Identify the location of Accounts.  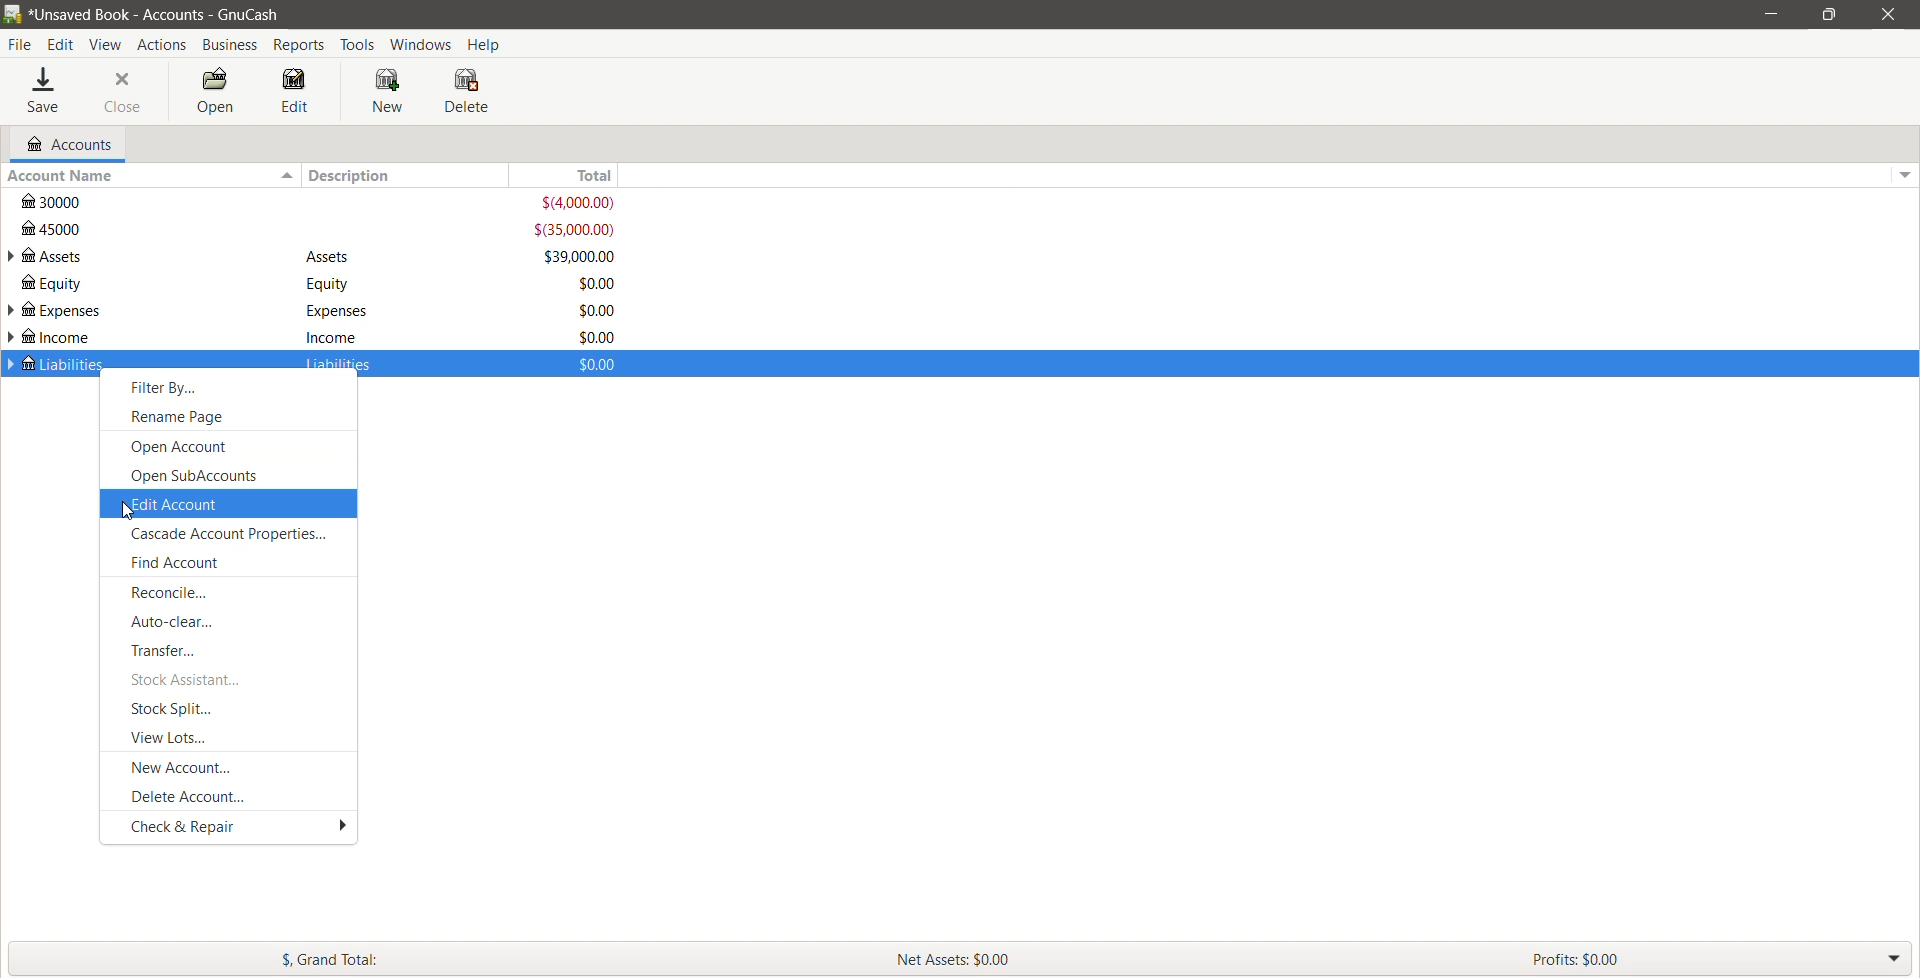
(67, 144).